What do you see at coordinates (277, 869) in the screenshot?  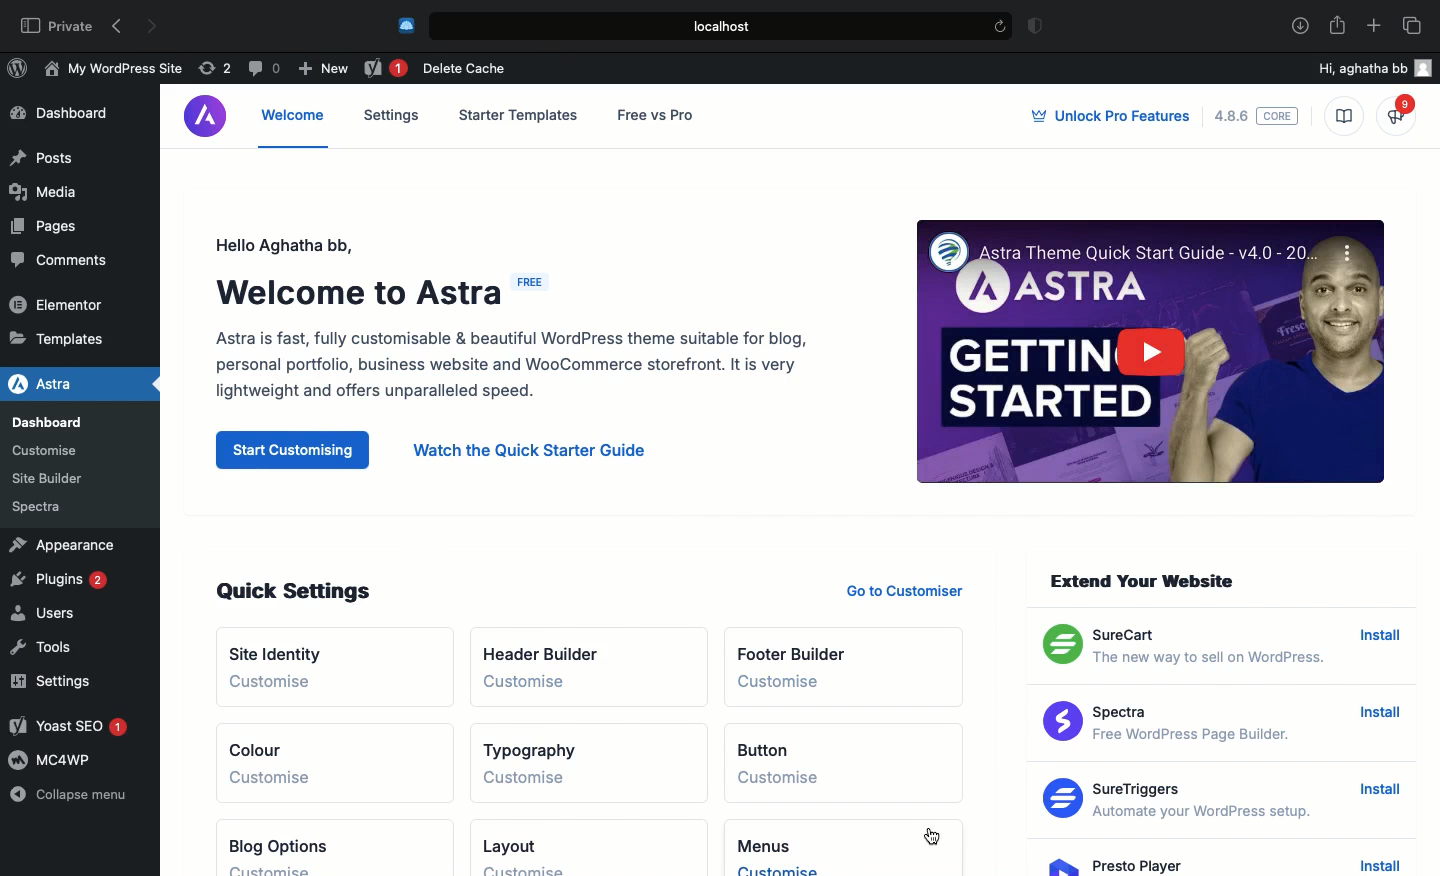 I see `Customize` at bounding box center [277, 869].